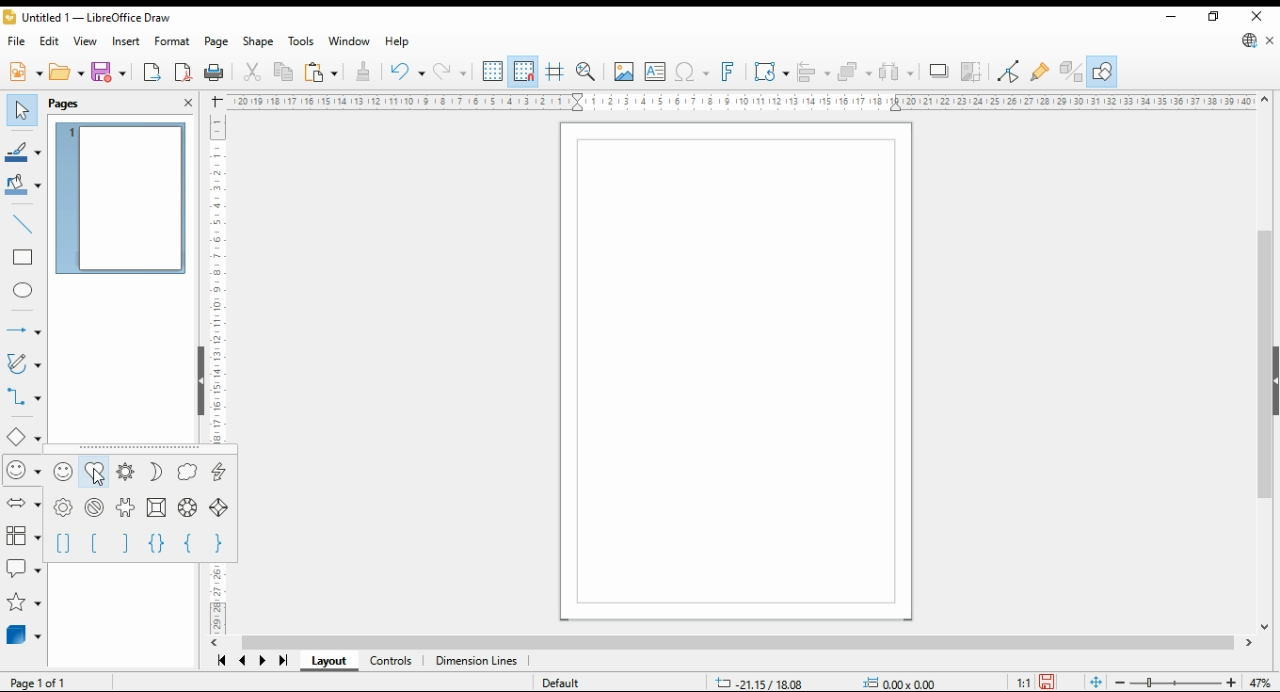  I want to click on window, so click(349, 41).